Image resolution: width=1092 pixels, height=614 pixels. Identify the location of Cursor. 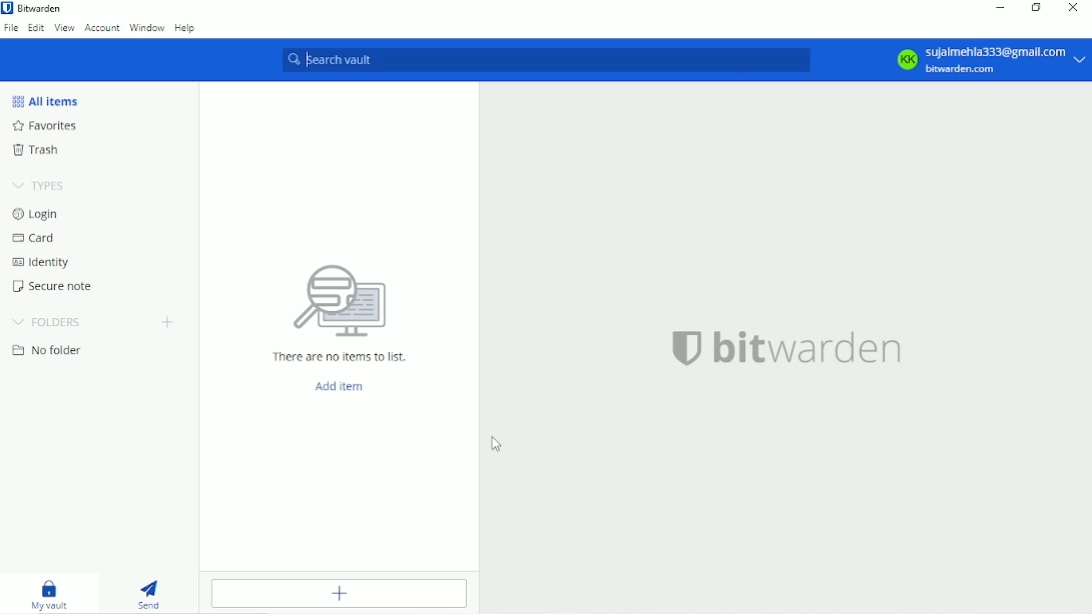
(497, 446).